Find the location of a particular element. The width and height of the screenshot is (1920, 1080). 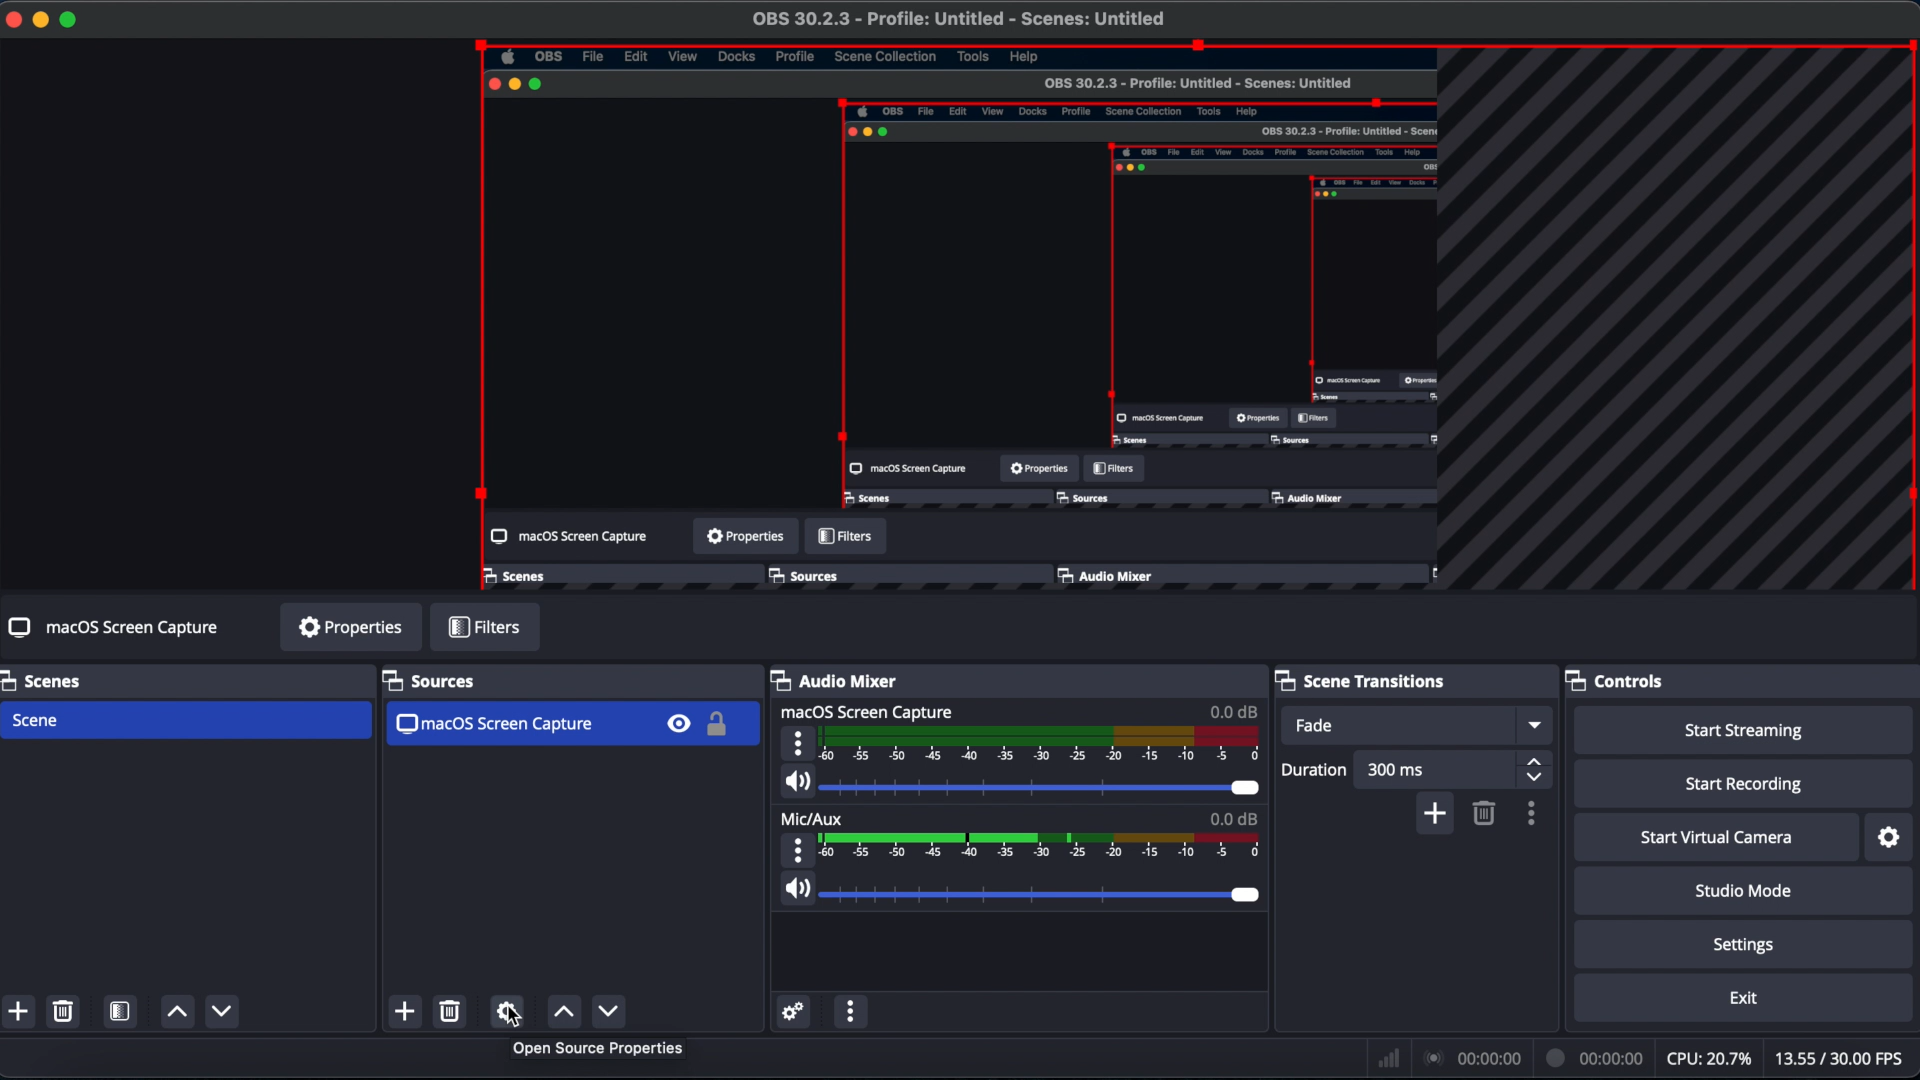

mic volume slider is located at coordinates (1023, 893).